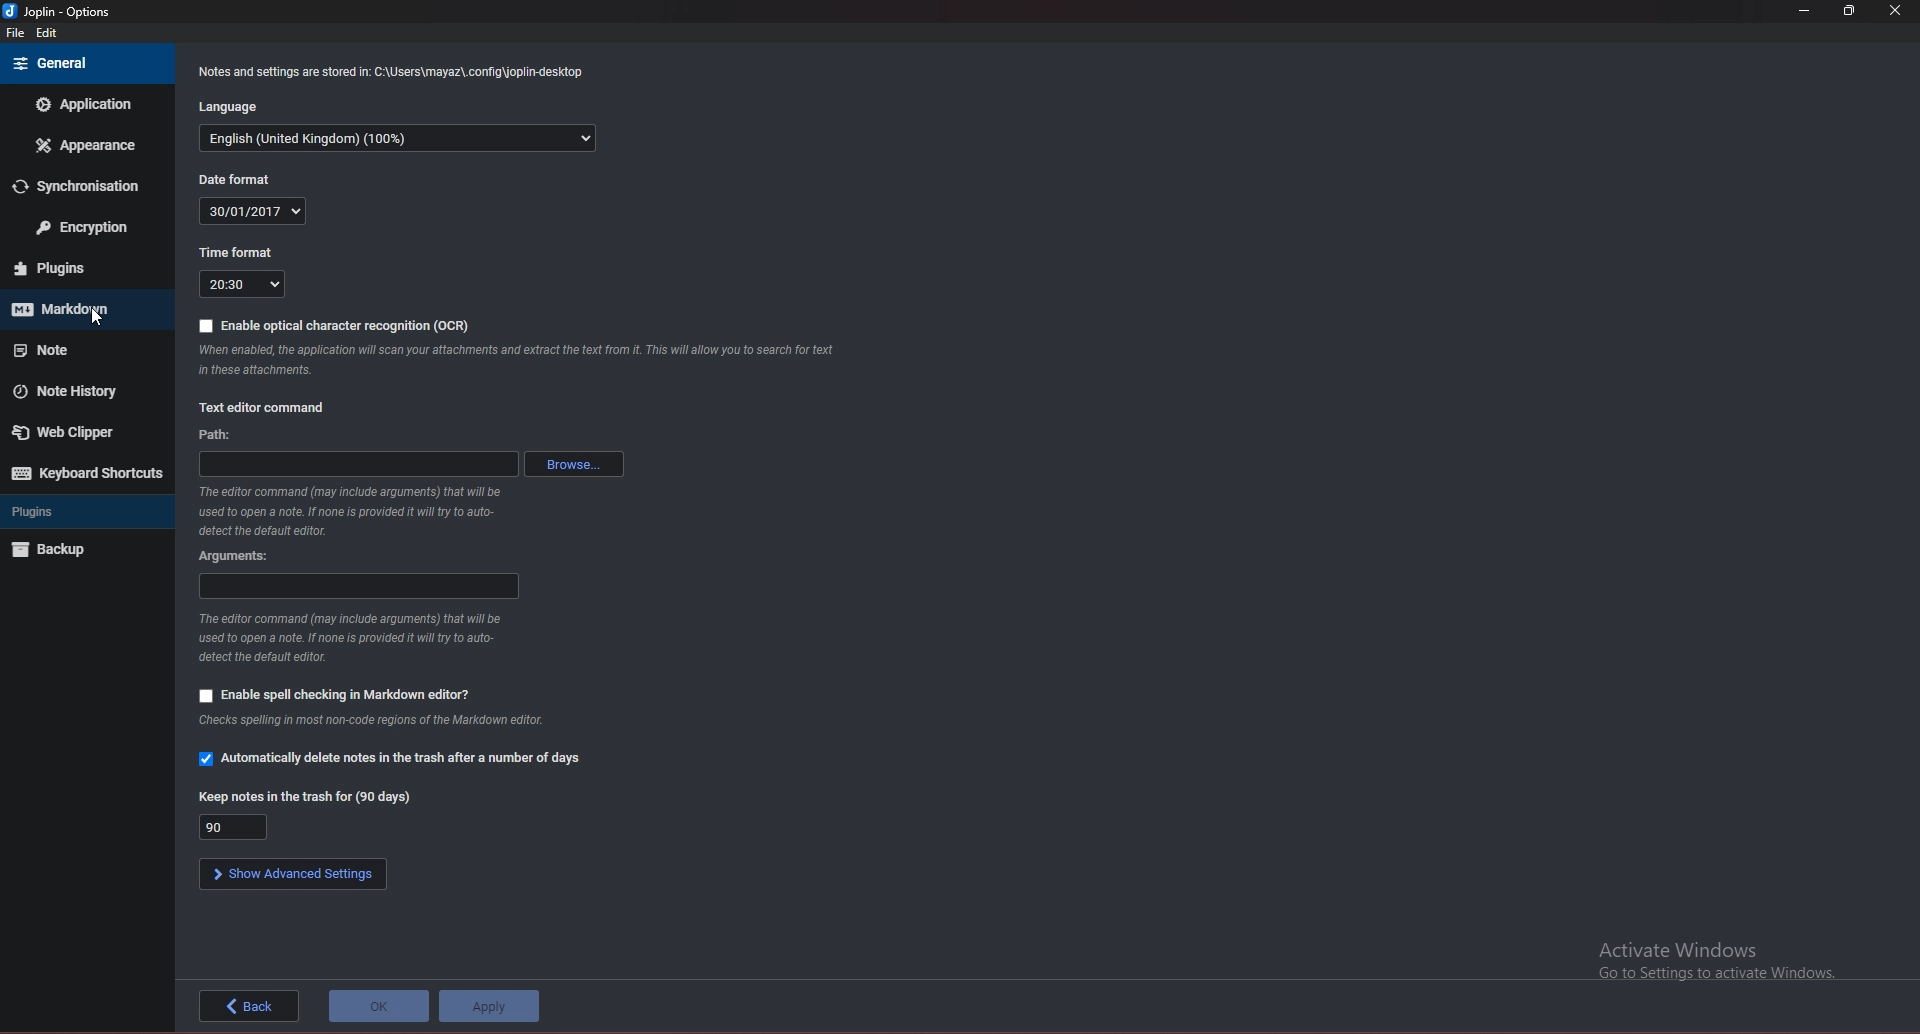 The height and width of the screenshot is (1034, 1920). What do you see at coordinates (238, 253) in the screenshot?
I see `time format` at bounding box center [238, 253].